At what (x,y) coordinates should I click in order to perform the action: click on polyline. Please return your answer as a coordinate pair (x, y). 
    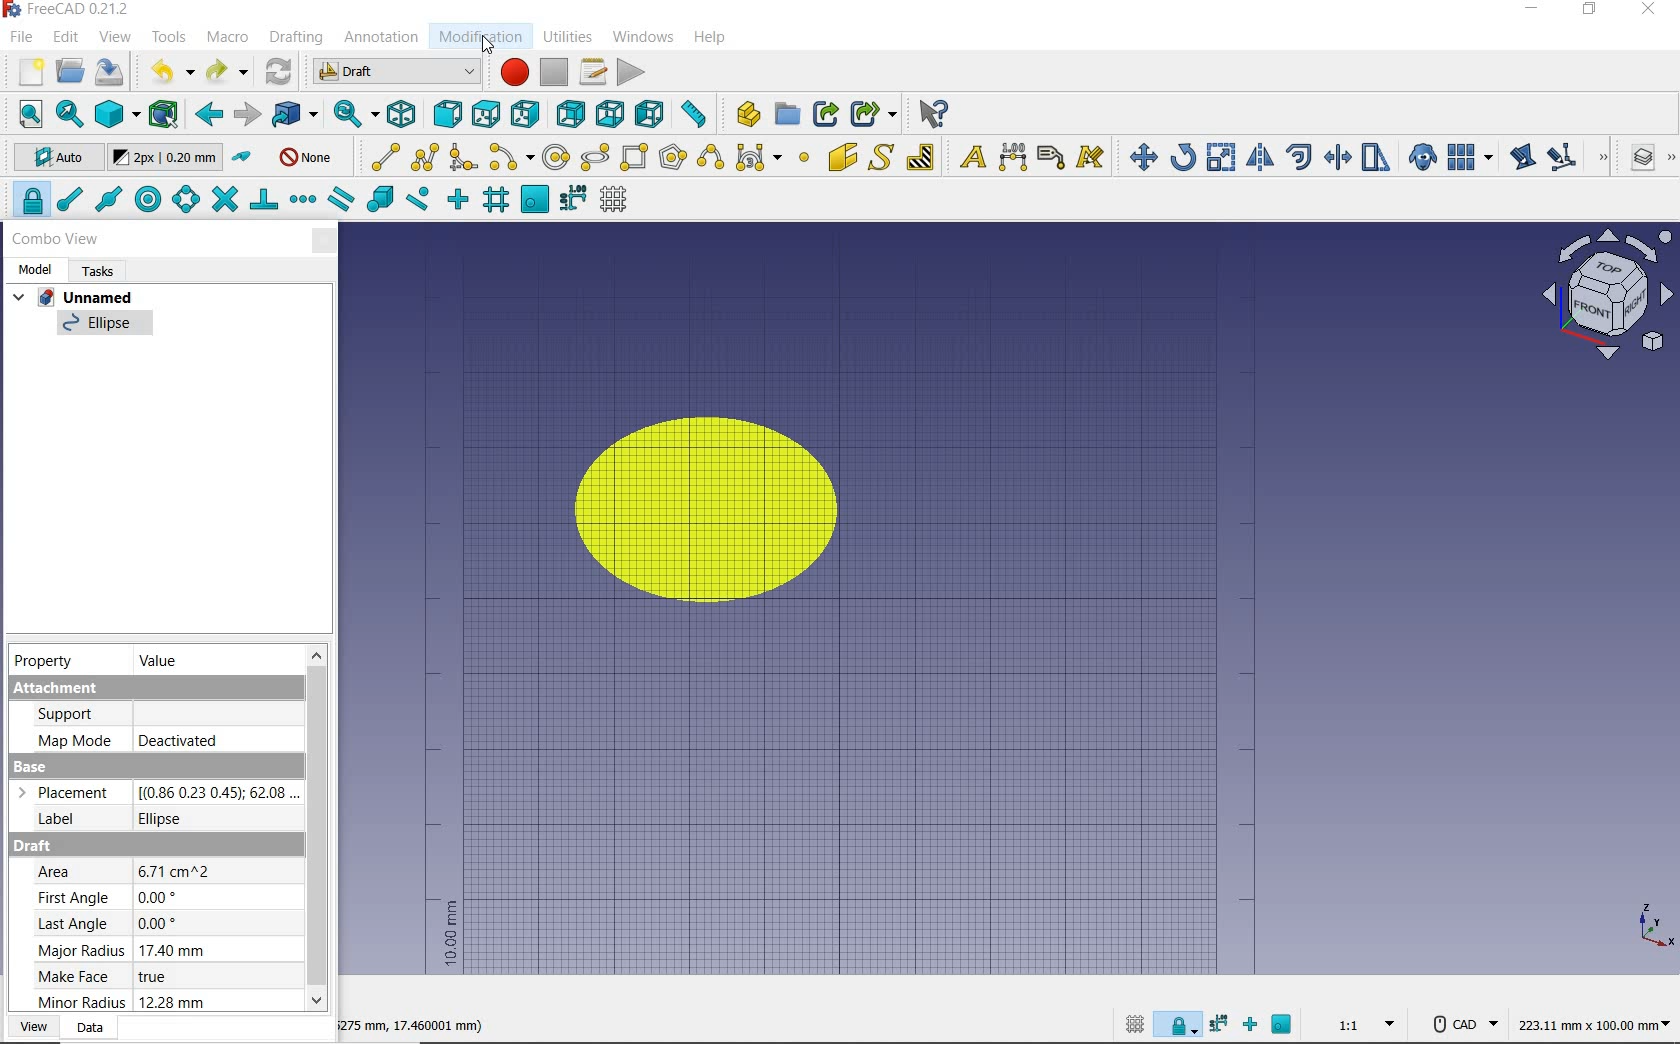
    Looking at the image, I should click on (426, 159).